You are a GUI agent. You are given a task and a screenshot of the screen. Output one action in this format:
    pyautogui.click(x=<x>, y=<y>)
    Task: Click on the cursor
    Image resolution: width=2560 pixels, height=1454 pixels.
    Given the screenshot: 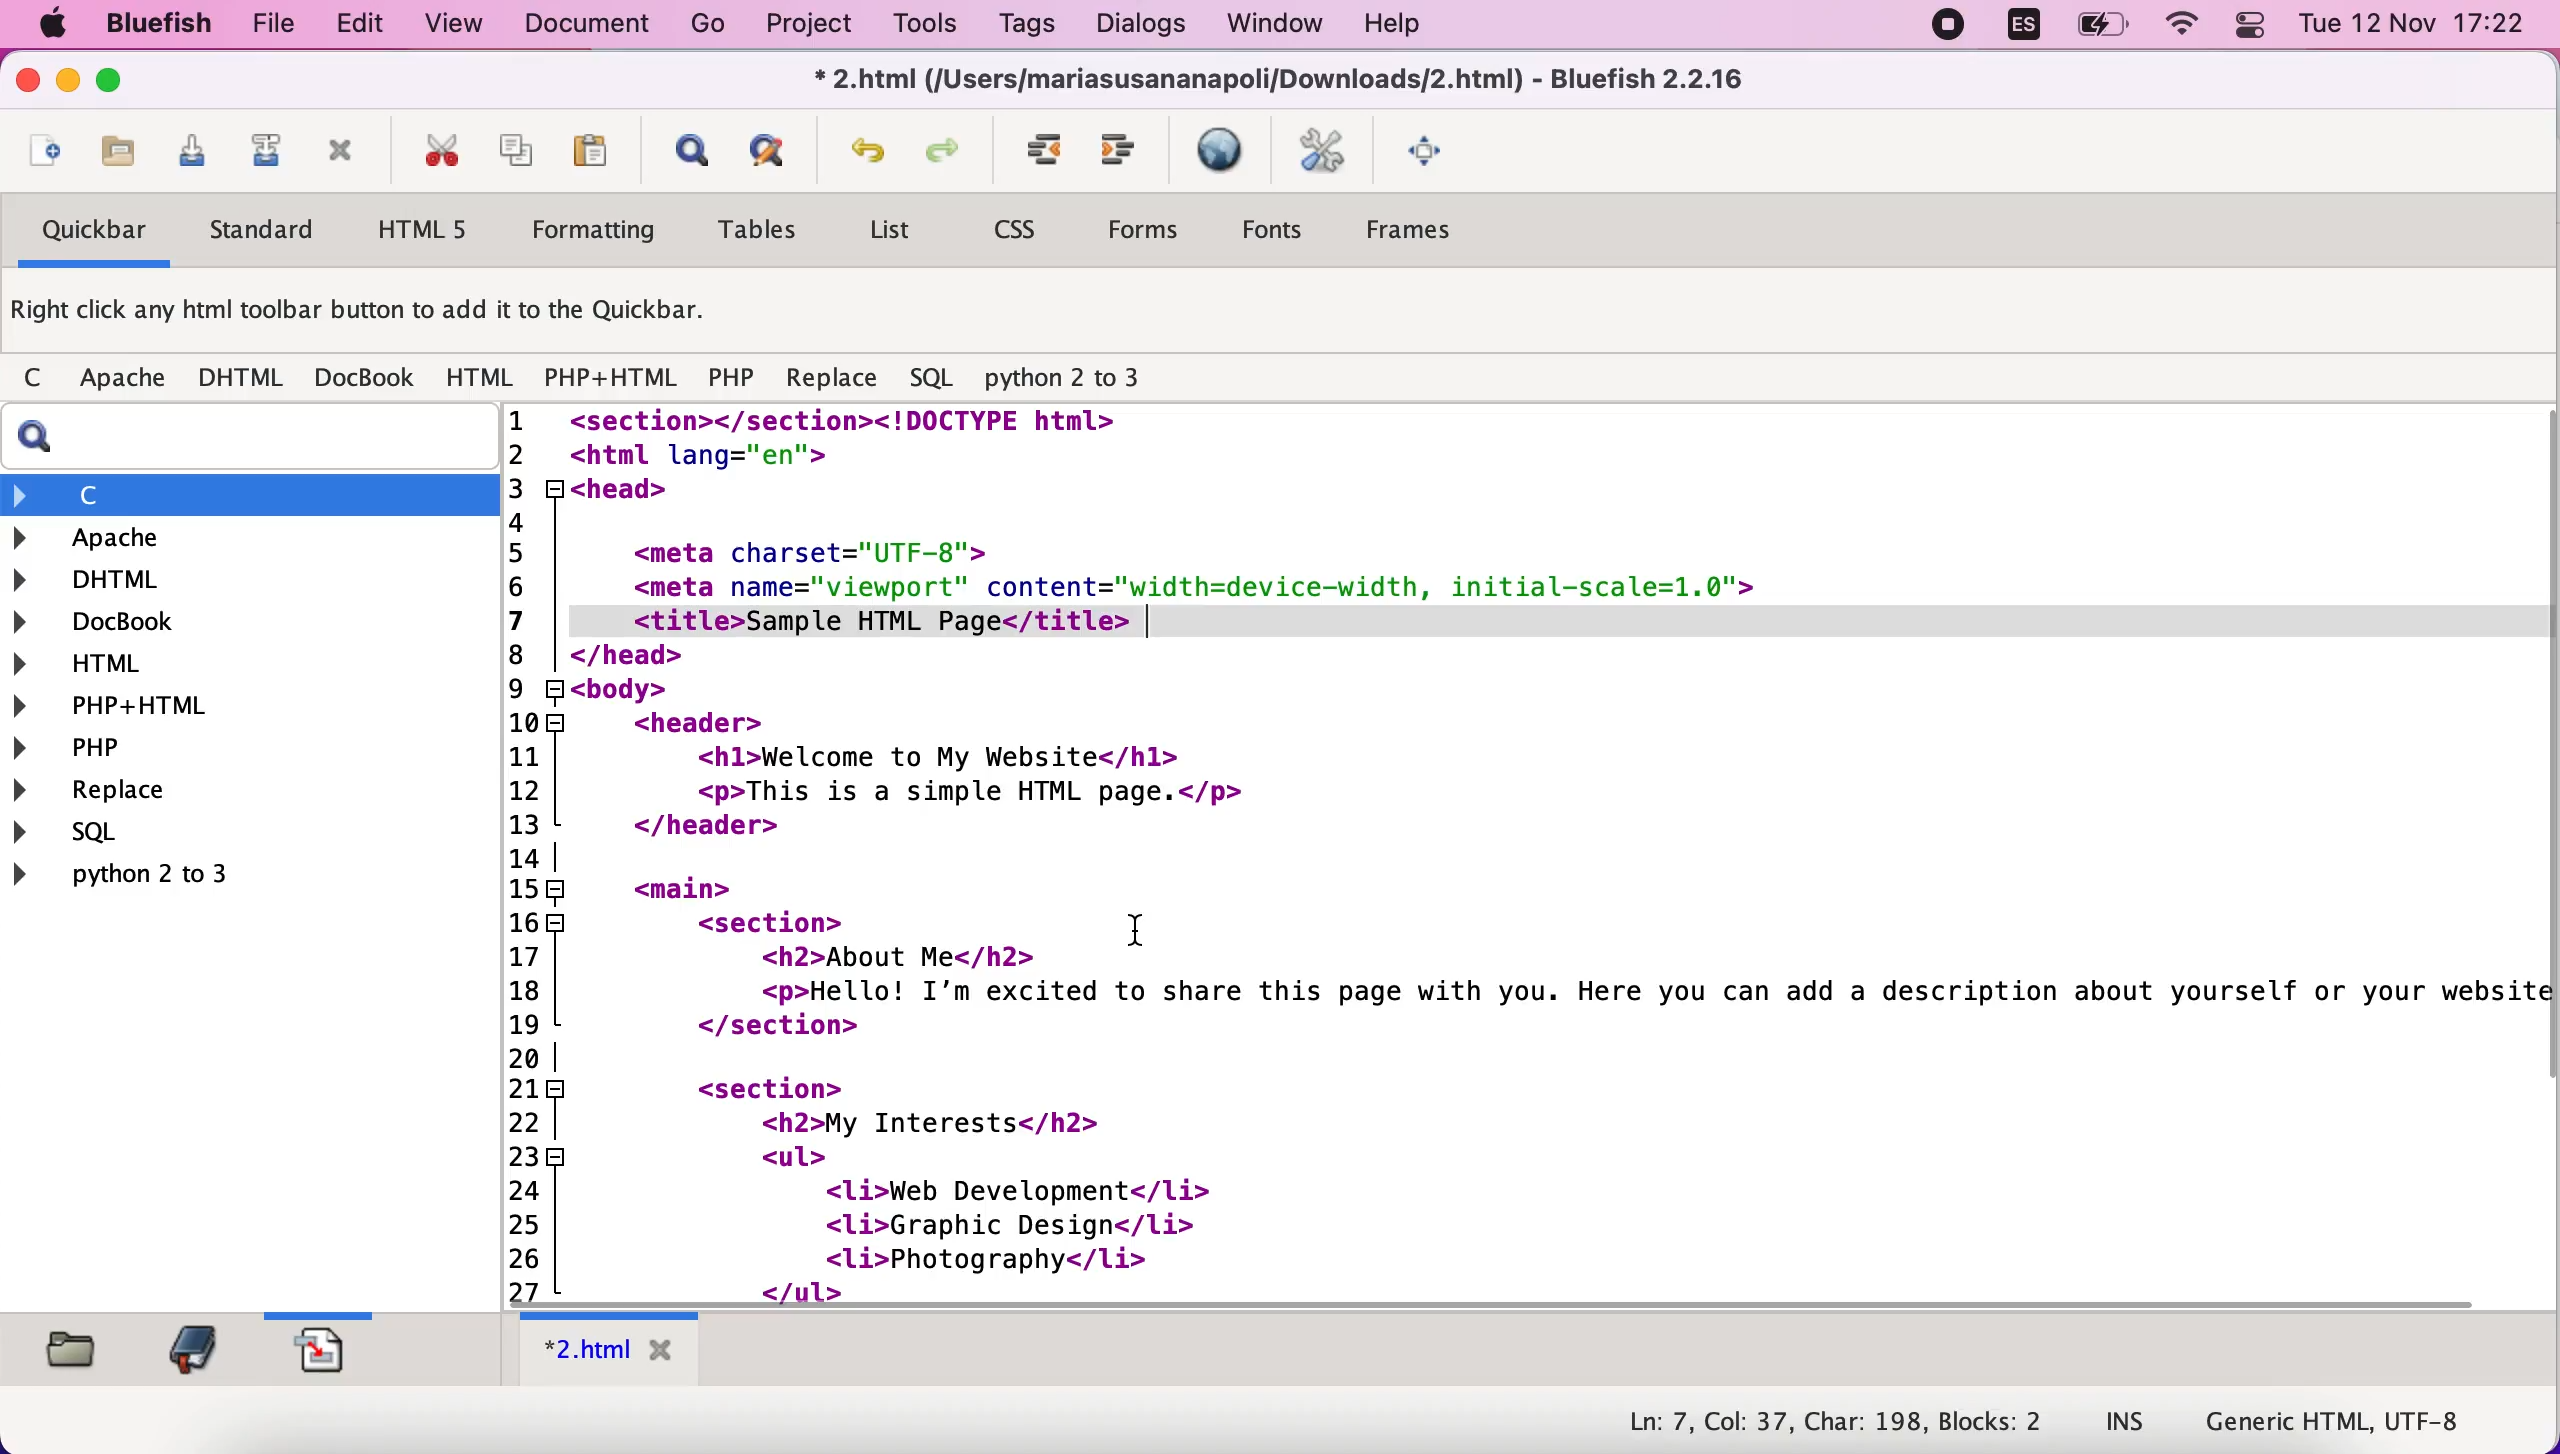 What is the action you would take?
    pyautogui.click(x=1141, y=934)
    